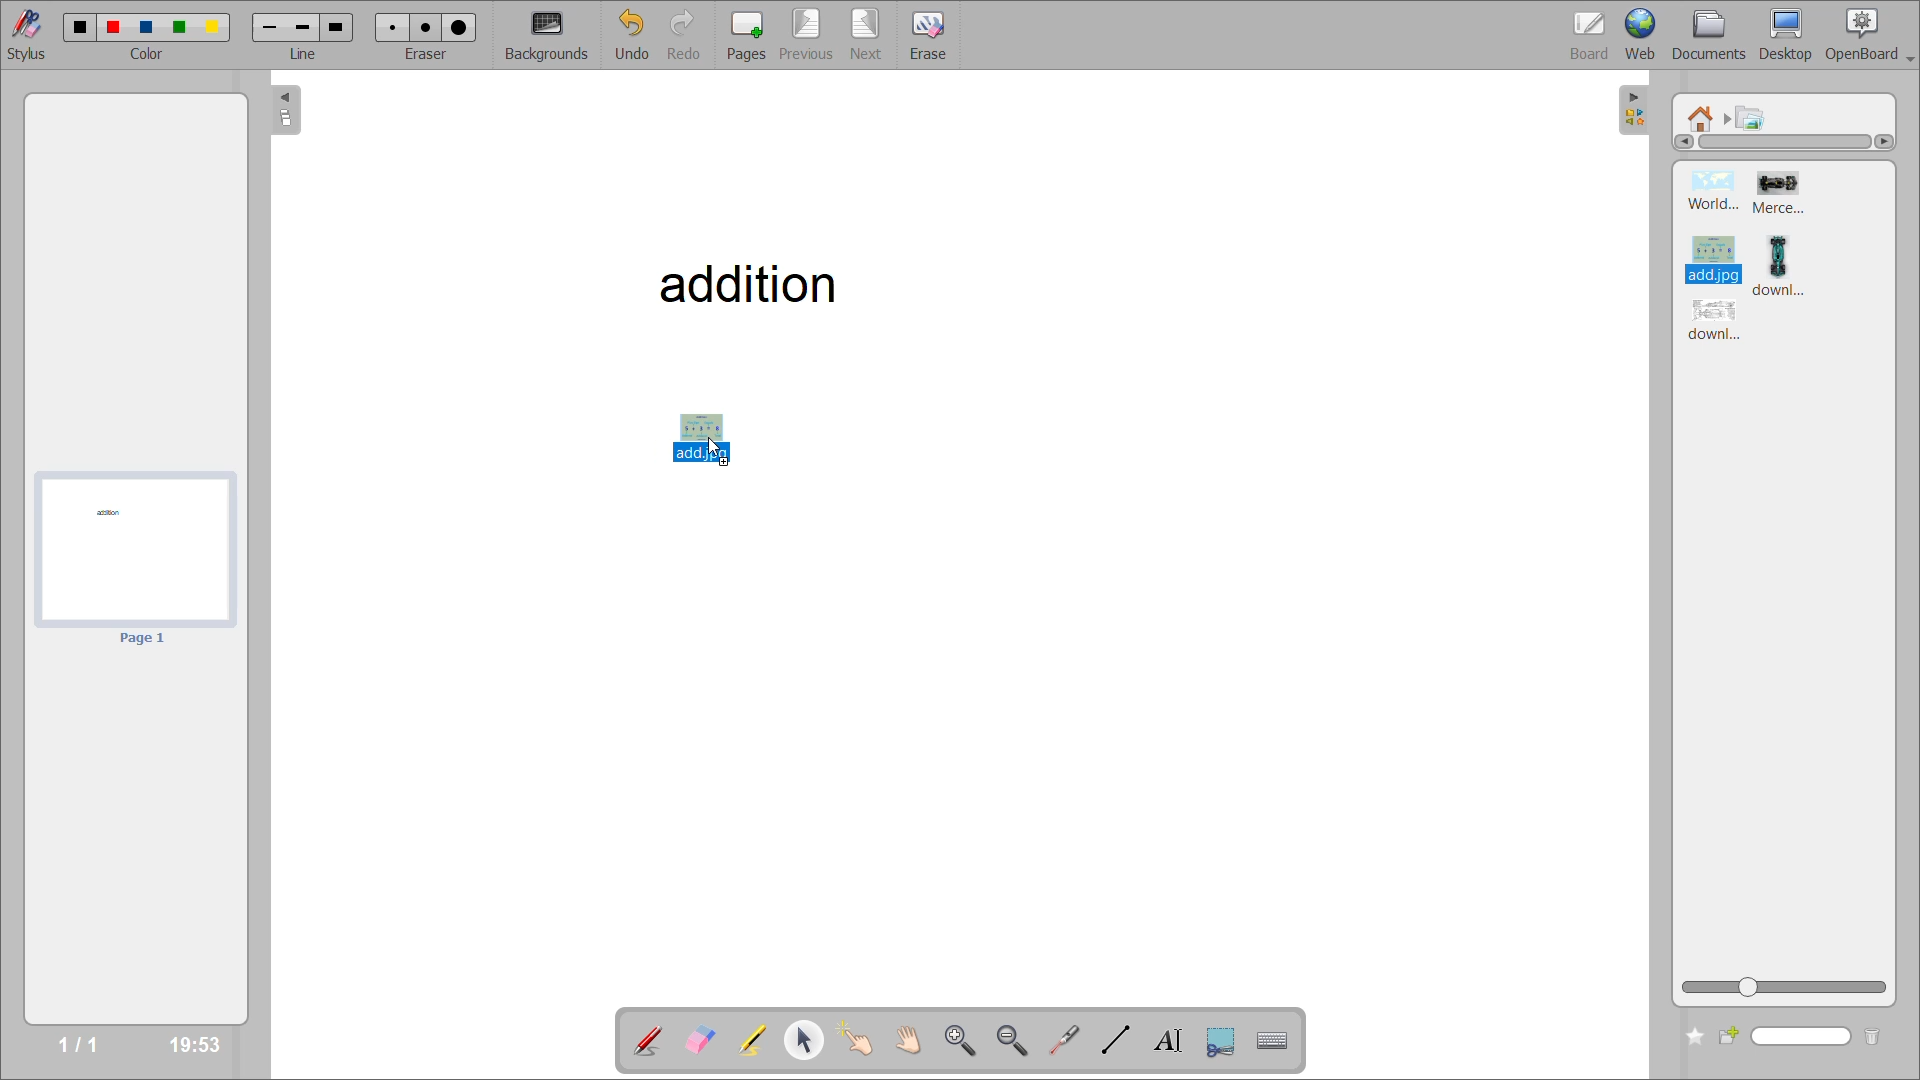 This screenshot has height=1080, width=1920. What do you see at coordinates (460, 26) in the screenshot?
I see `eraser 3` at bounding box center [460, 26].